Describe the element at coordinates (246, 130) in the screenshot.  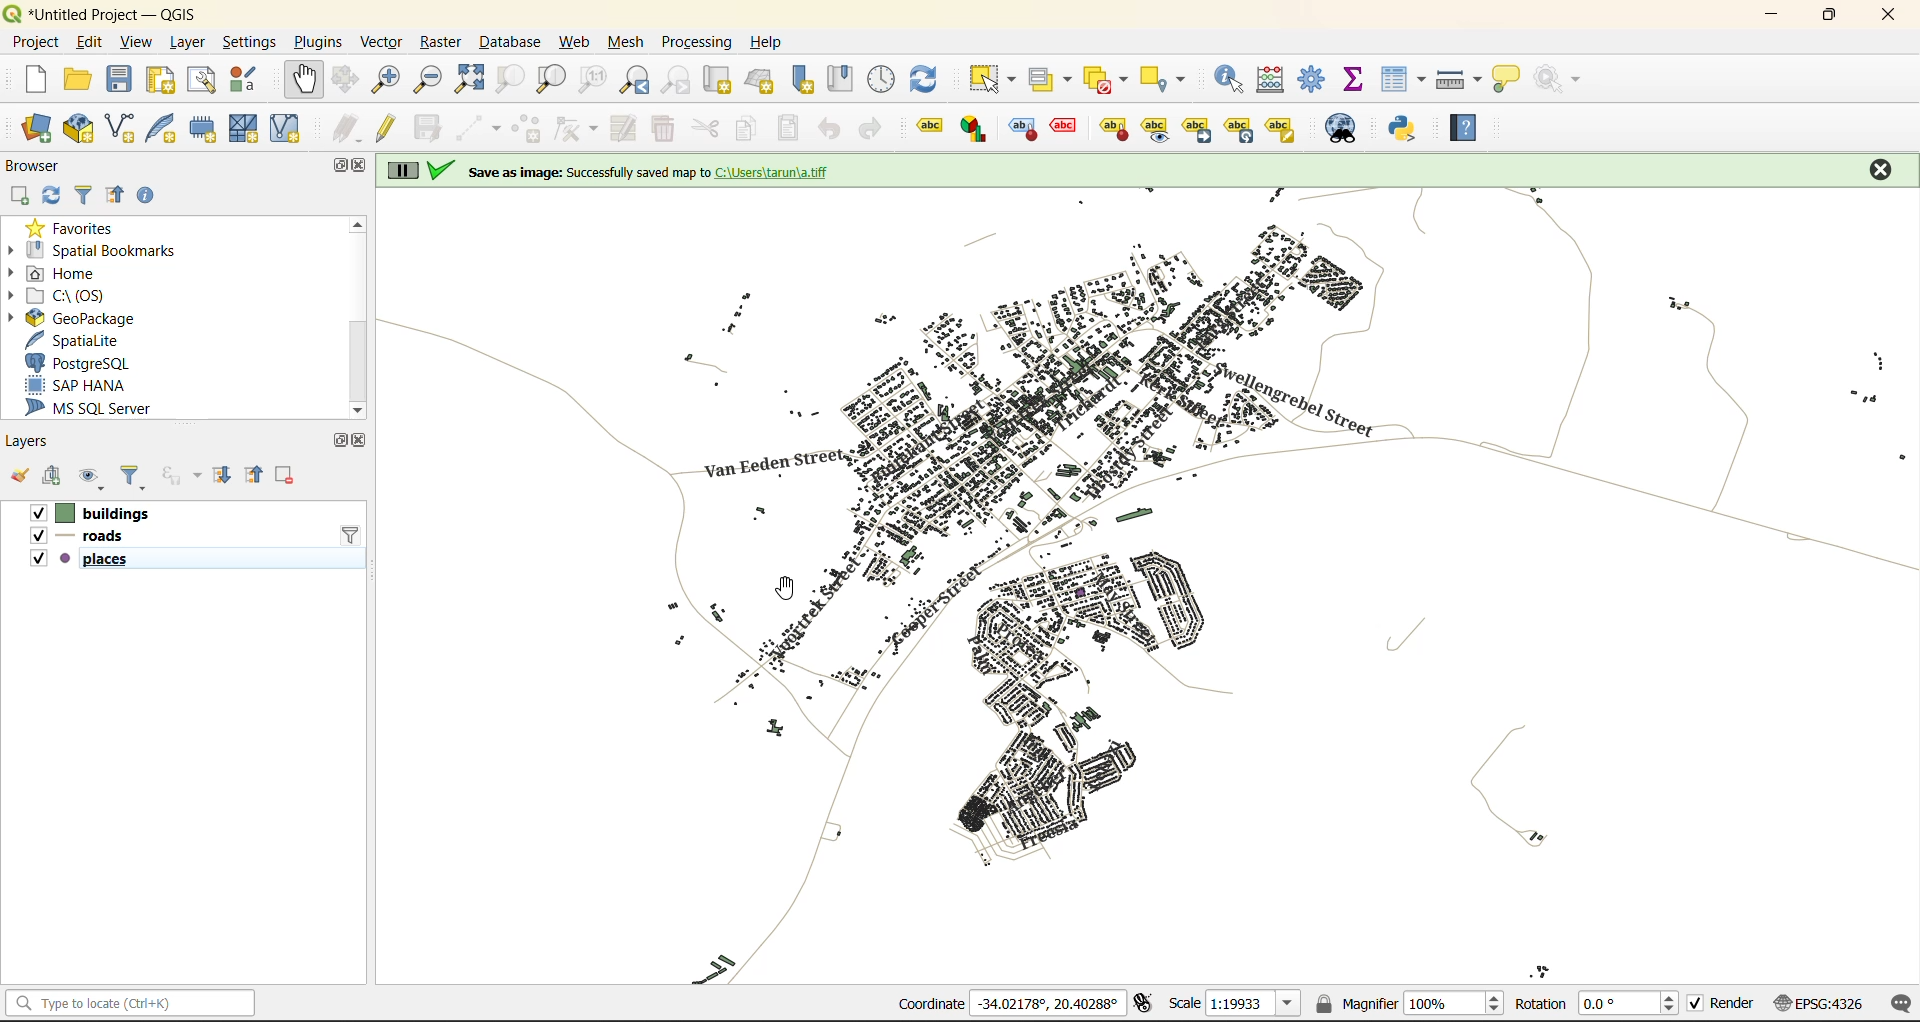
I see `new mesh` at that location.